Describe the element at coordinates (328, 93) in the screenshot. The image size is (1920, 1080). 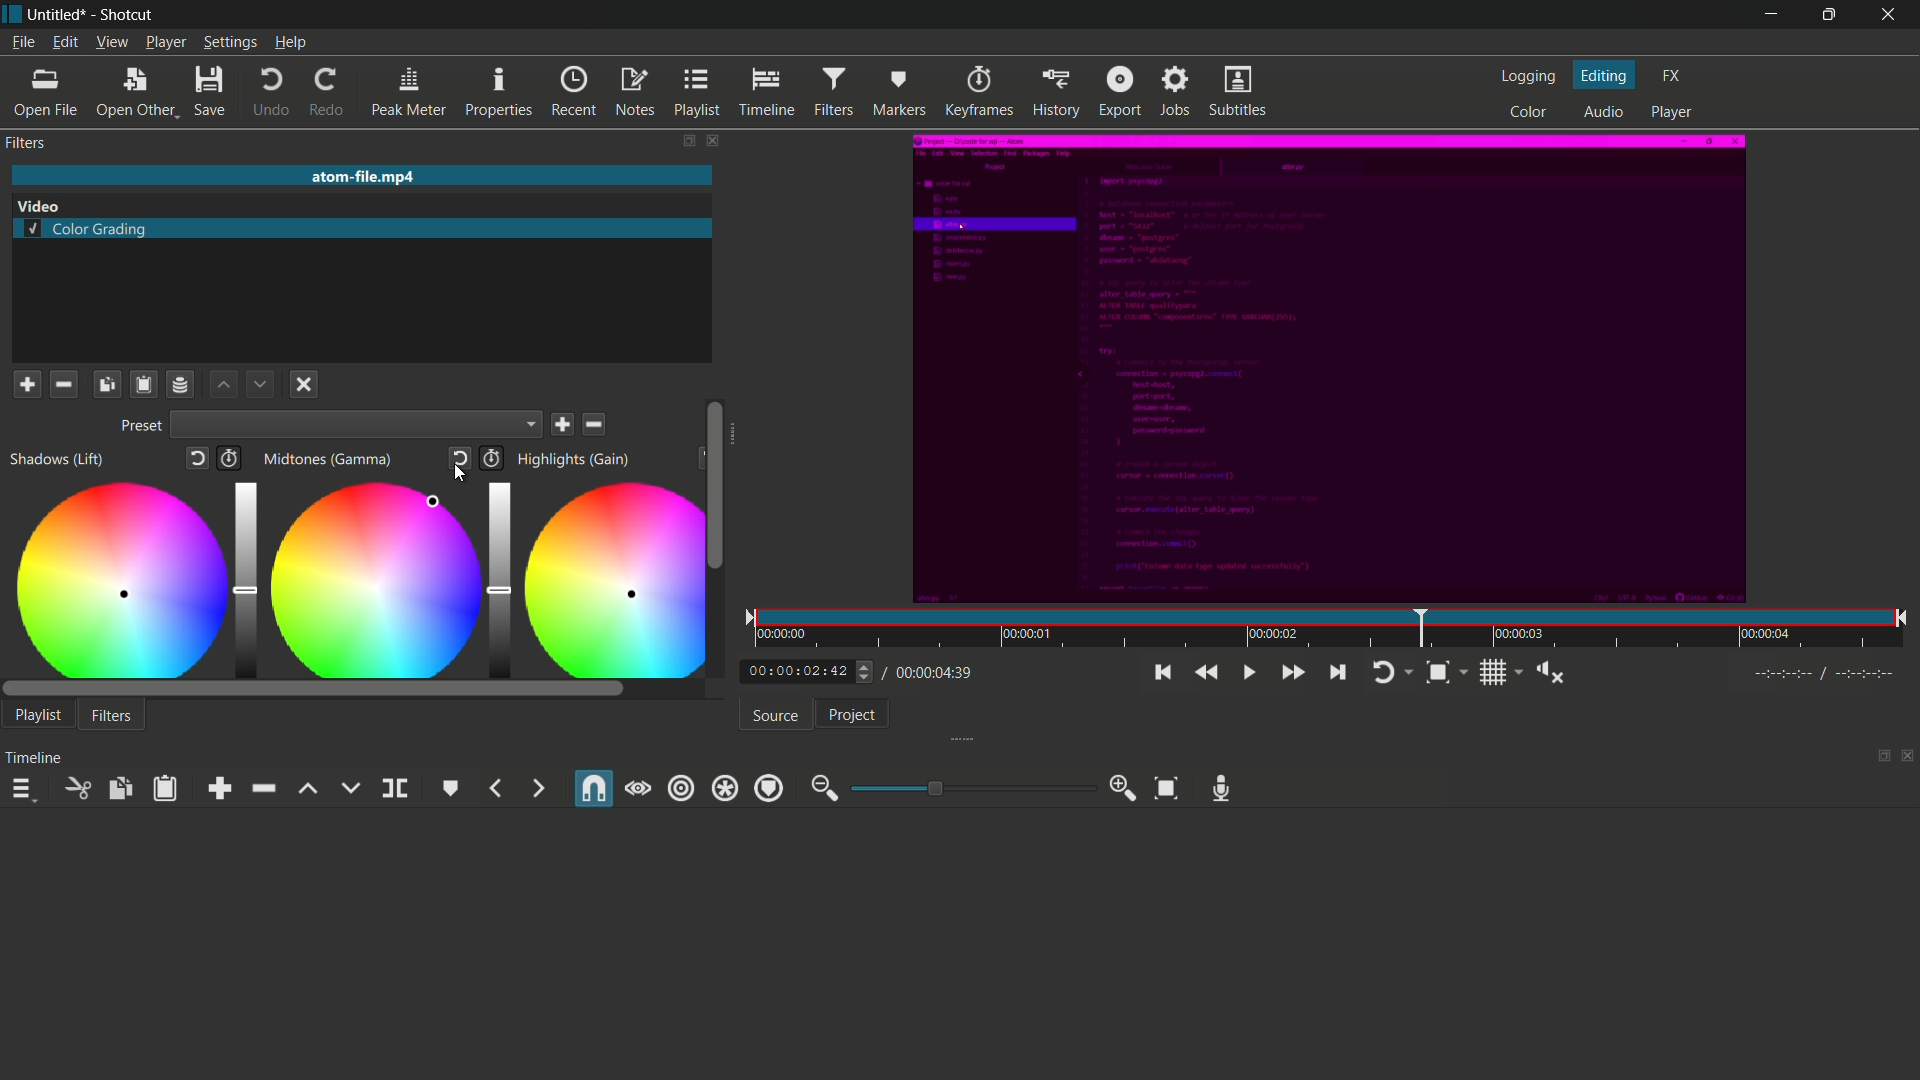
I see `redo` at that location.